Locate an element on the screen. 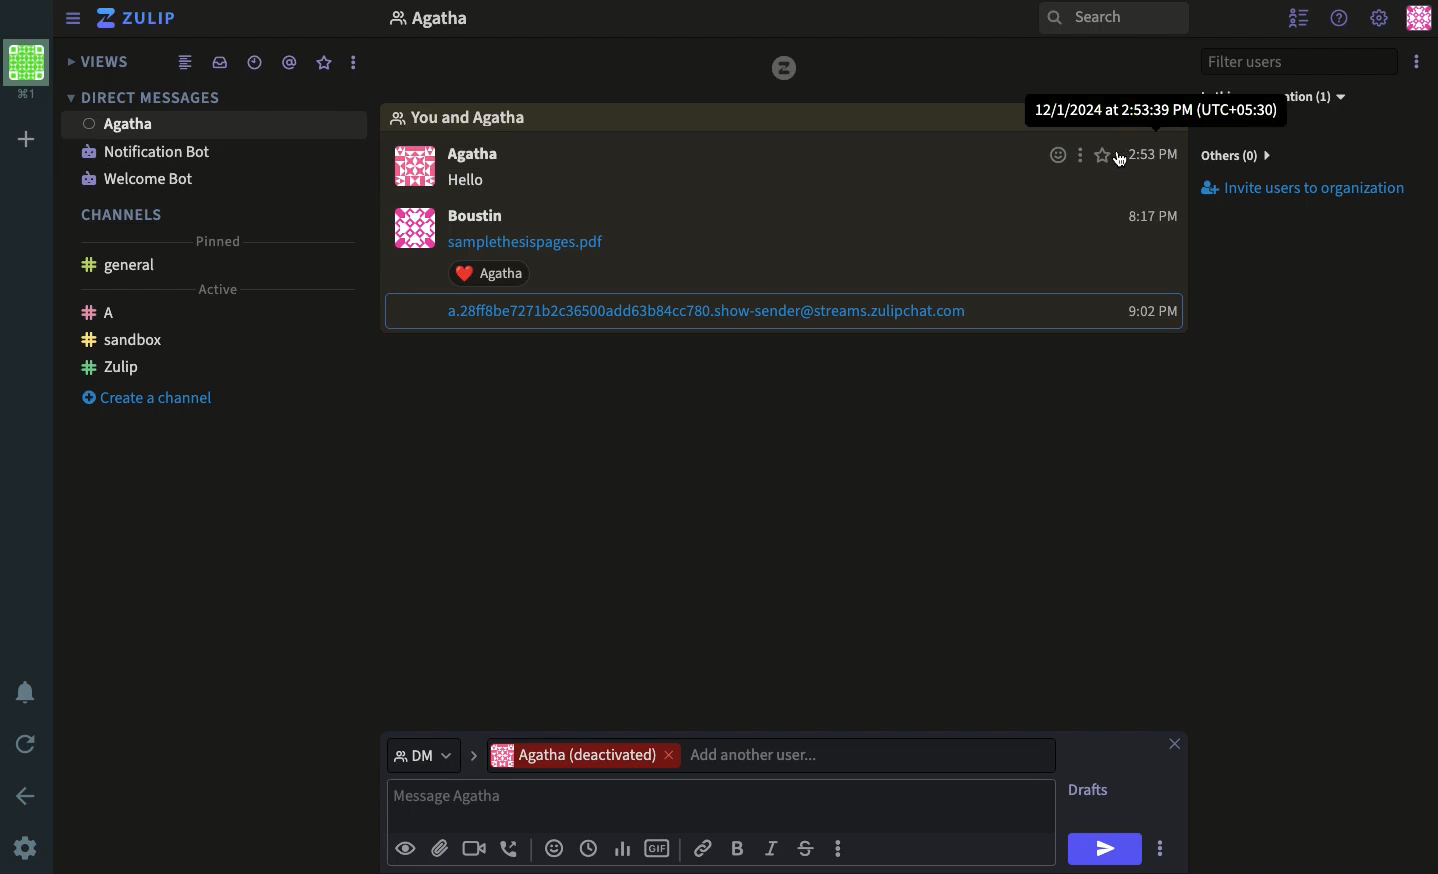 The image size is (1438, 874). Notification bot is located at coordinates (146, 151).